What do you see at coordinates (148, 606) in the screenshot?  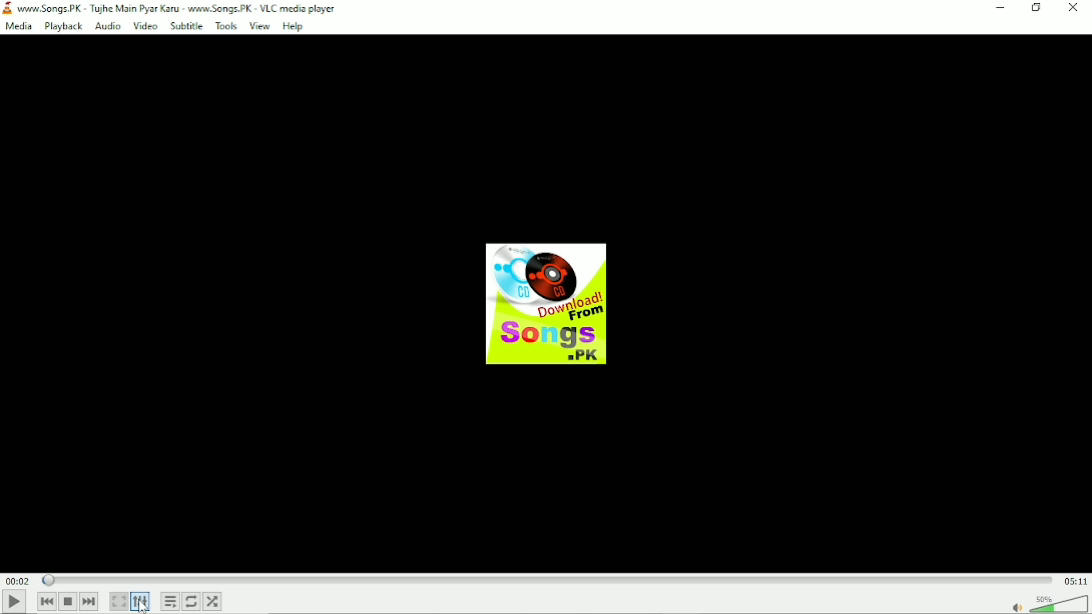 I see `Cursor` at bounding box center [148, 606].